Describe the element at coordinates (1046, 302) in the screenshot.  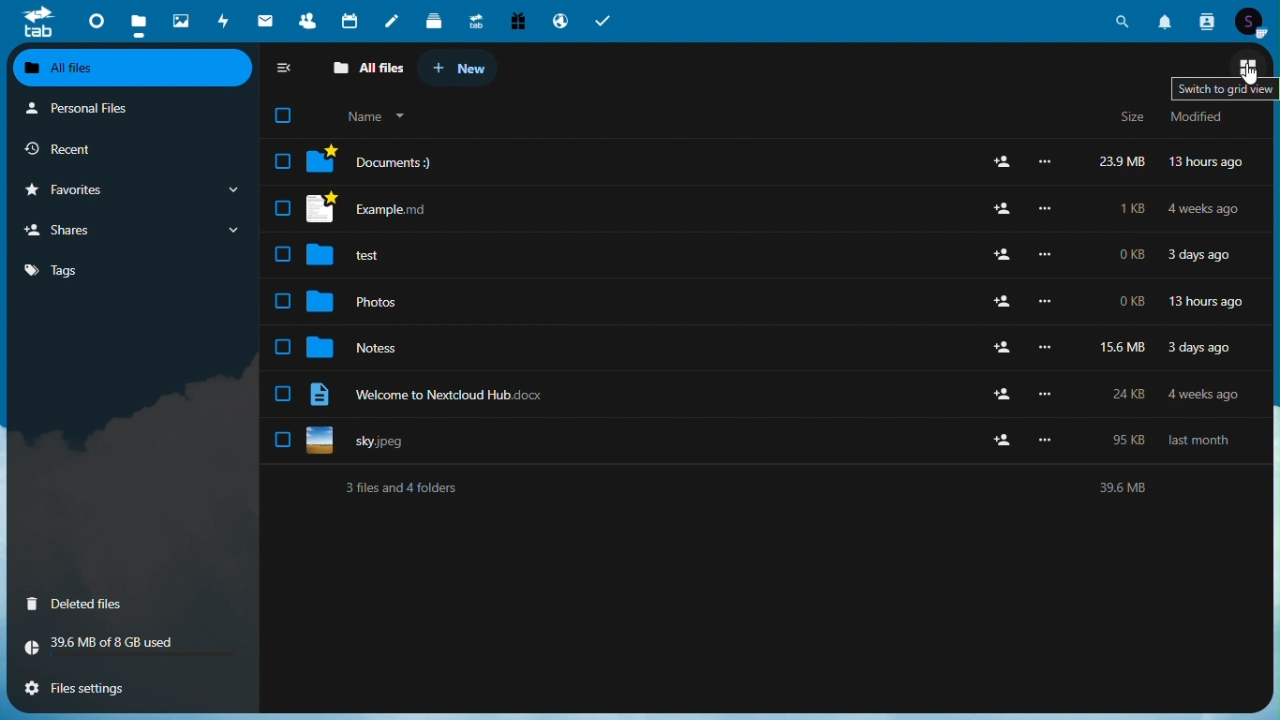
I see `more options` at that location.